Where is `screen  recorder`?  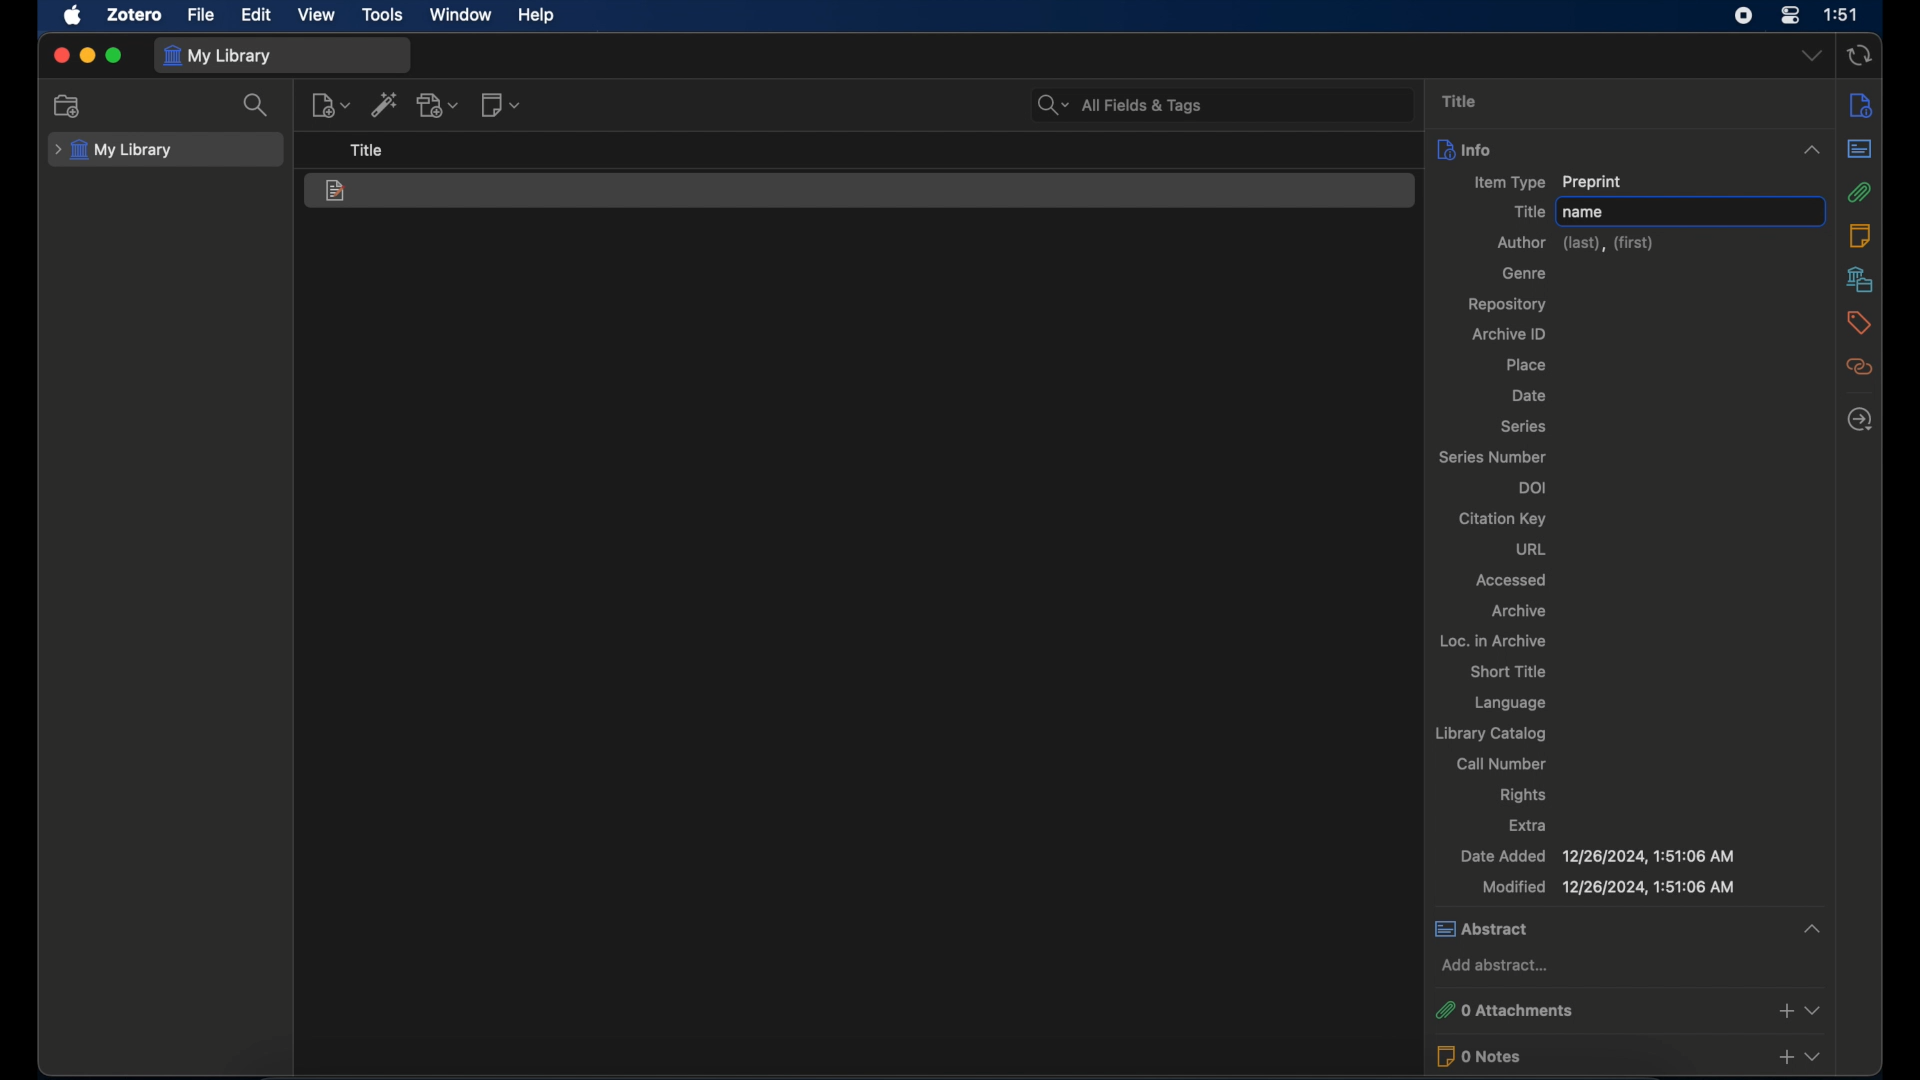
screen  recorder is located at coordinates (1742, 16).